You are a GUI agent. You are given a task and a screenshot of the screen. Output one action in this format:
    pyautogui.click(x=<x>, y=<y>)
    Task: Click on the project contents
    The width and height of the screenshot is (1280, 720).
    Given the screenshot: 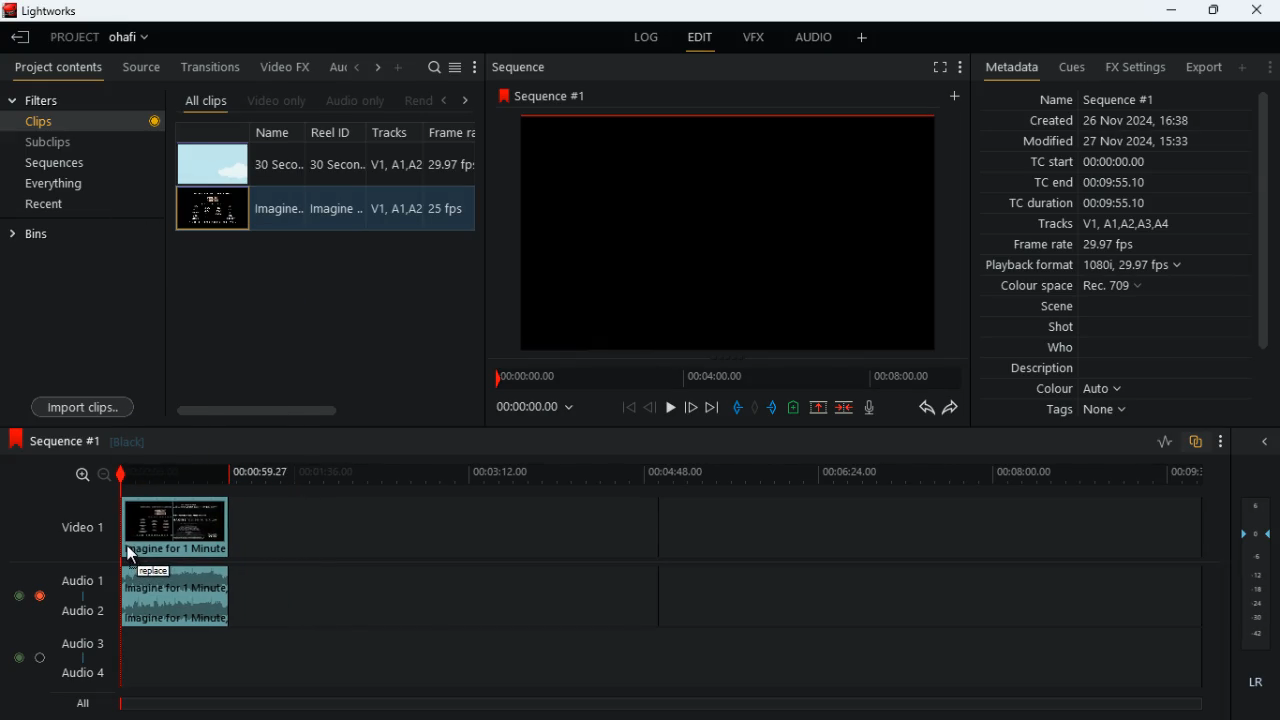 What is the action you would take?
    pyautogui.click(x=63, y=68)
    